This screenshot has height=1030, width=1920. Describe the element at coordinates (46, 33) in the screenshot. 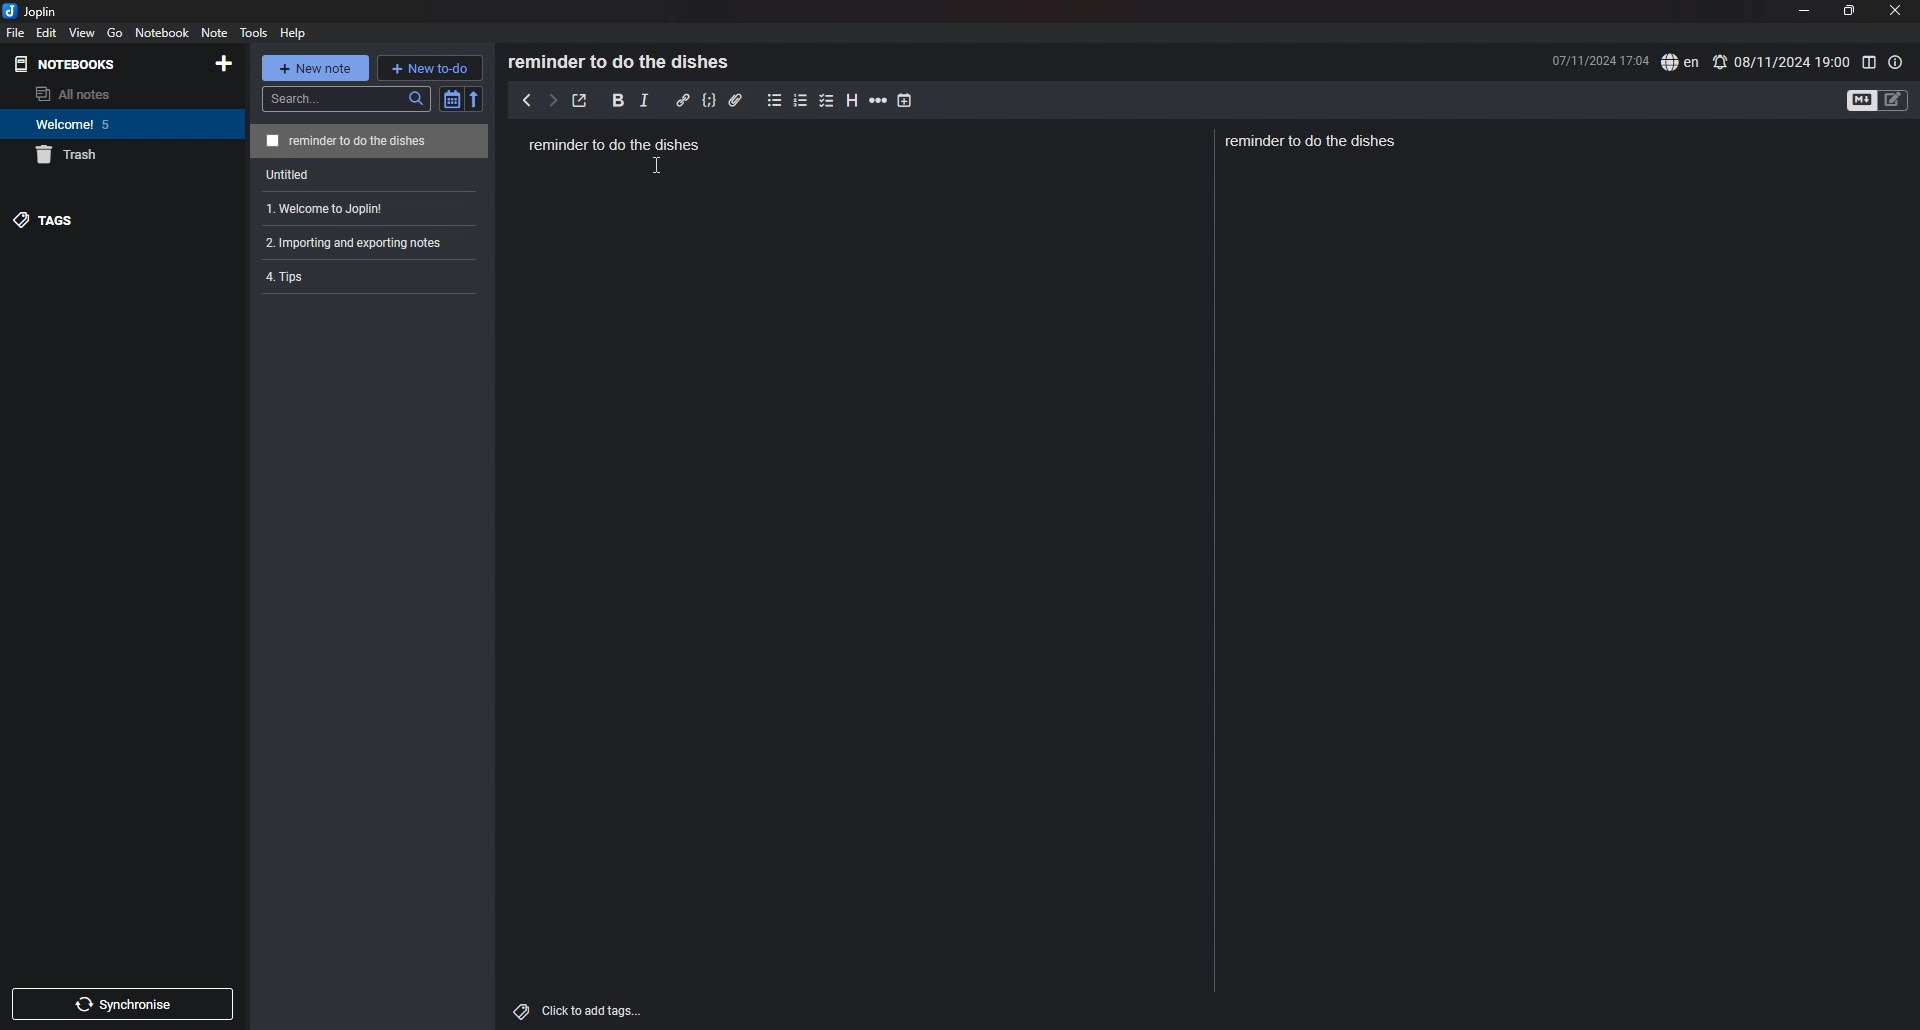

I see `edit` at that location.